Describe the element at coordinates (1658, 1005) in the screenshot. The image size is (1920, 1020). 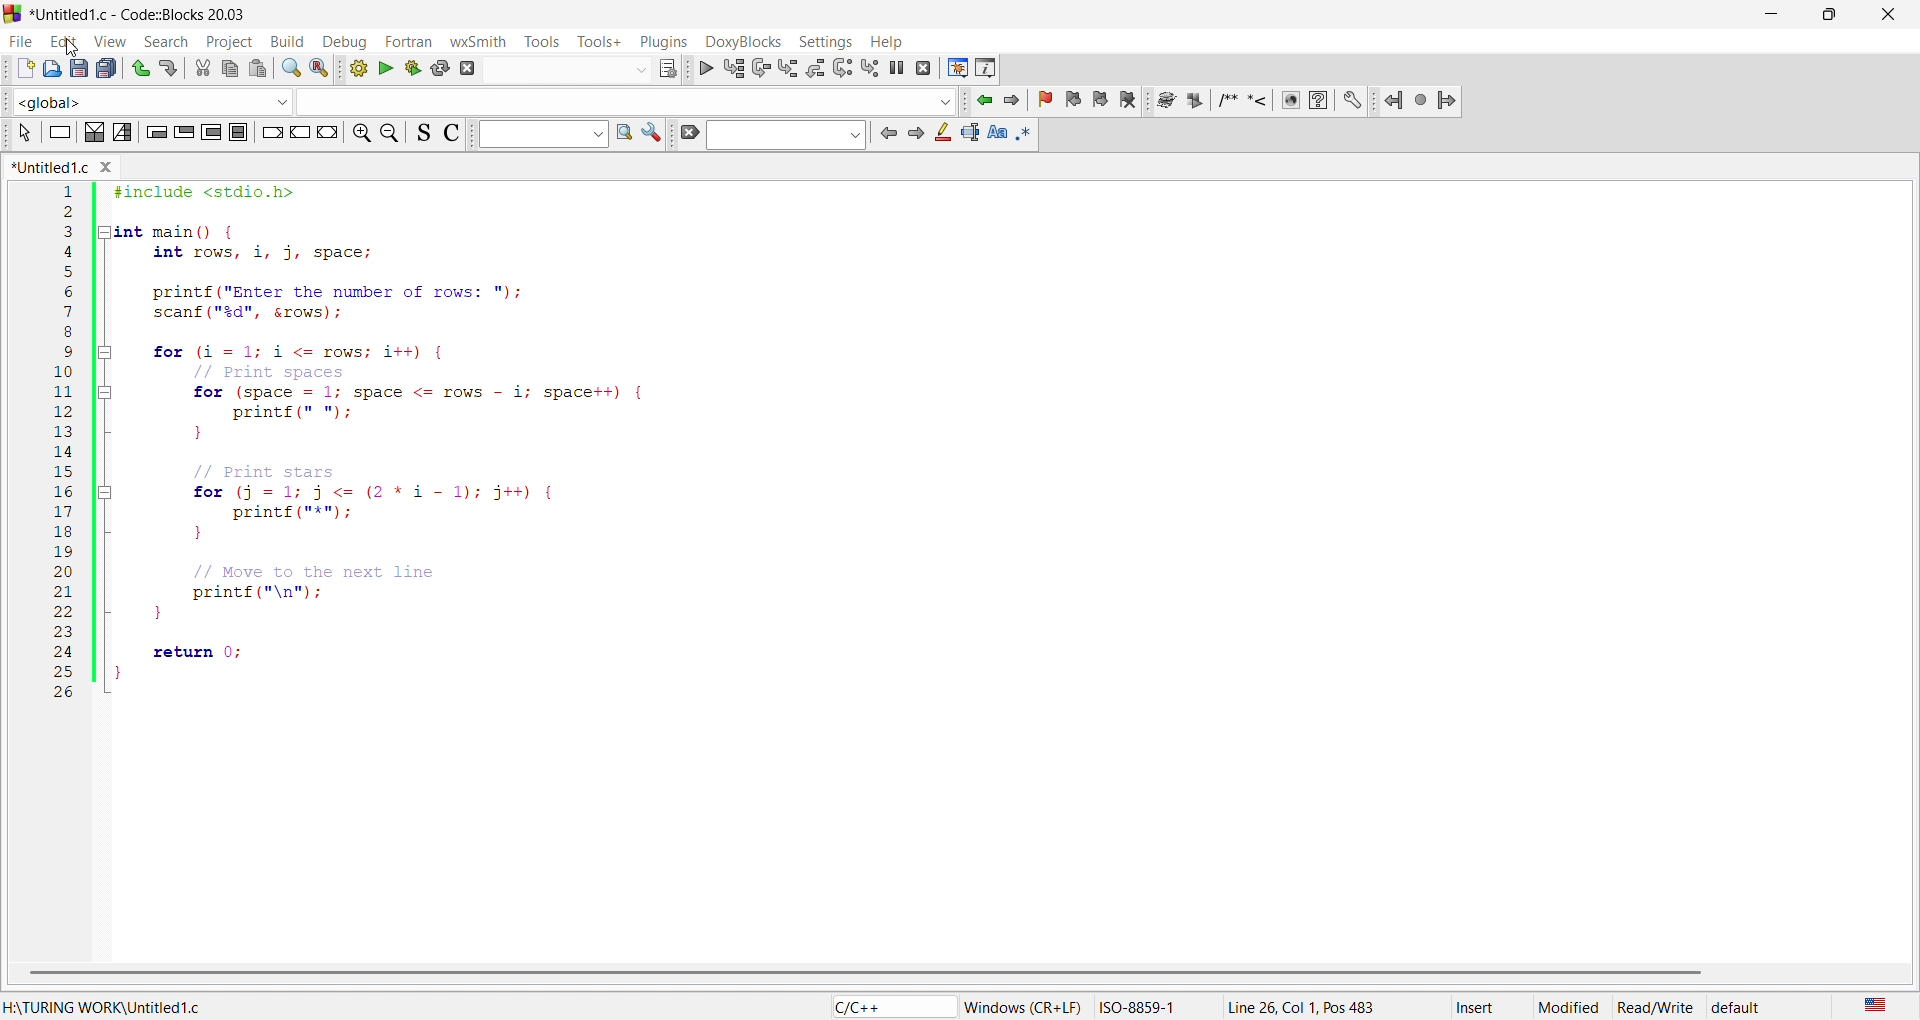
I see `read/write` at that location.